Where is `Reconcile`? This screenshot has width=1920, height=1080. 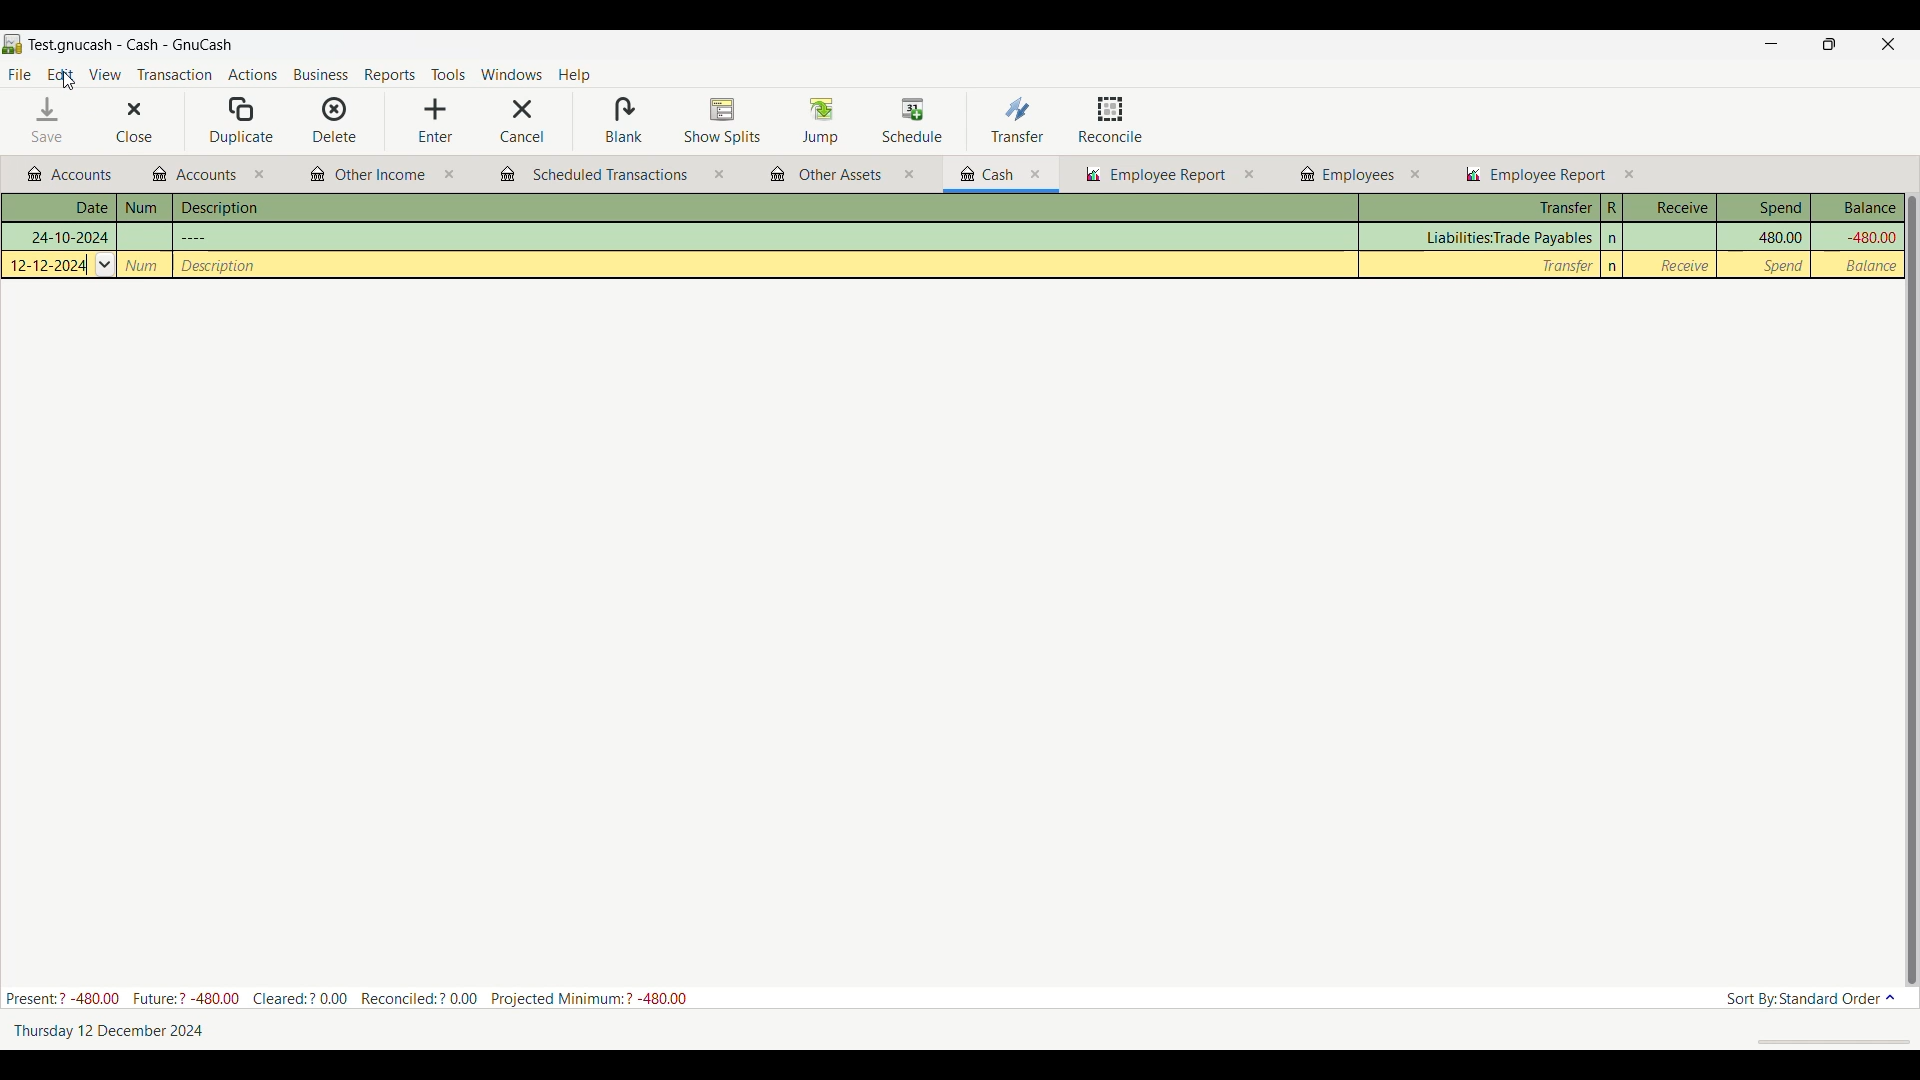
Reconcile is located at coordinates (1110, 120).